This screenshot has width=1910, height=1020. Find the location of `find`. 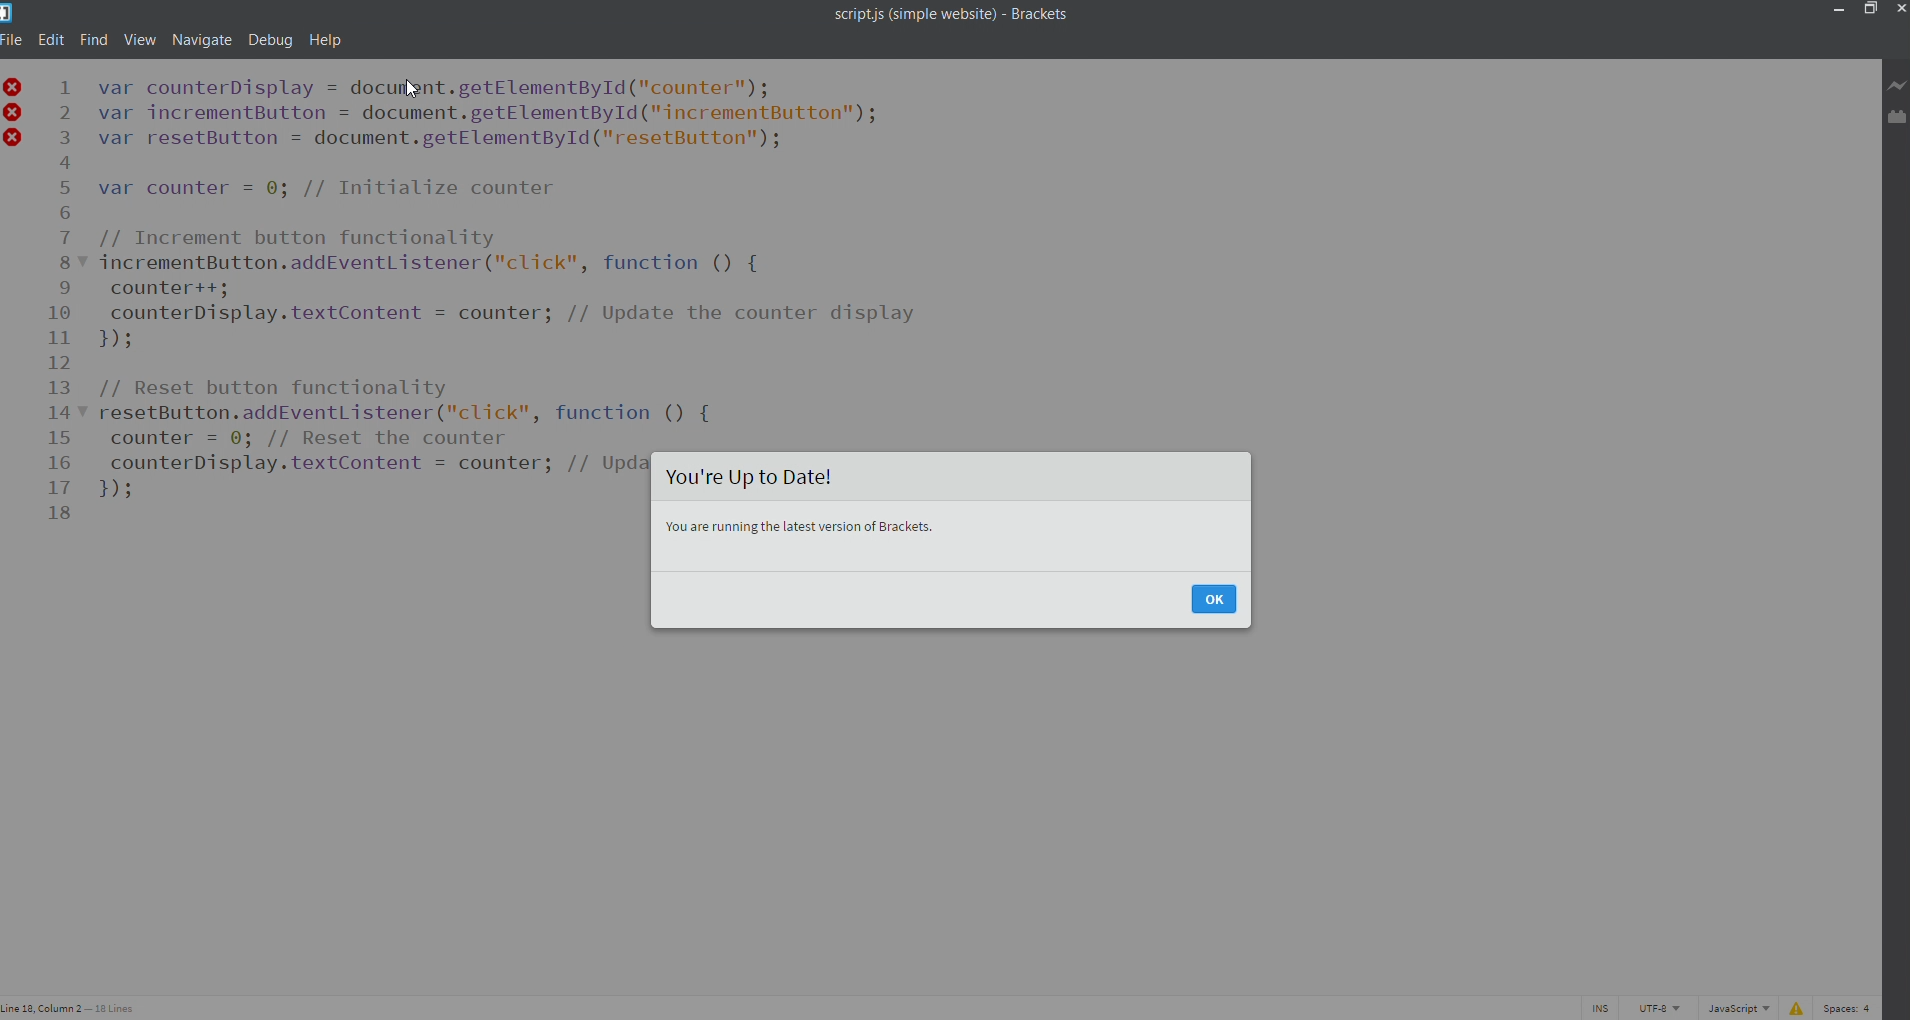

find is located at coordinates (96, 38).